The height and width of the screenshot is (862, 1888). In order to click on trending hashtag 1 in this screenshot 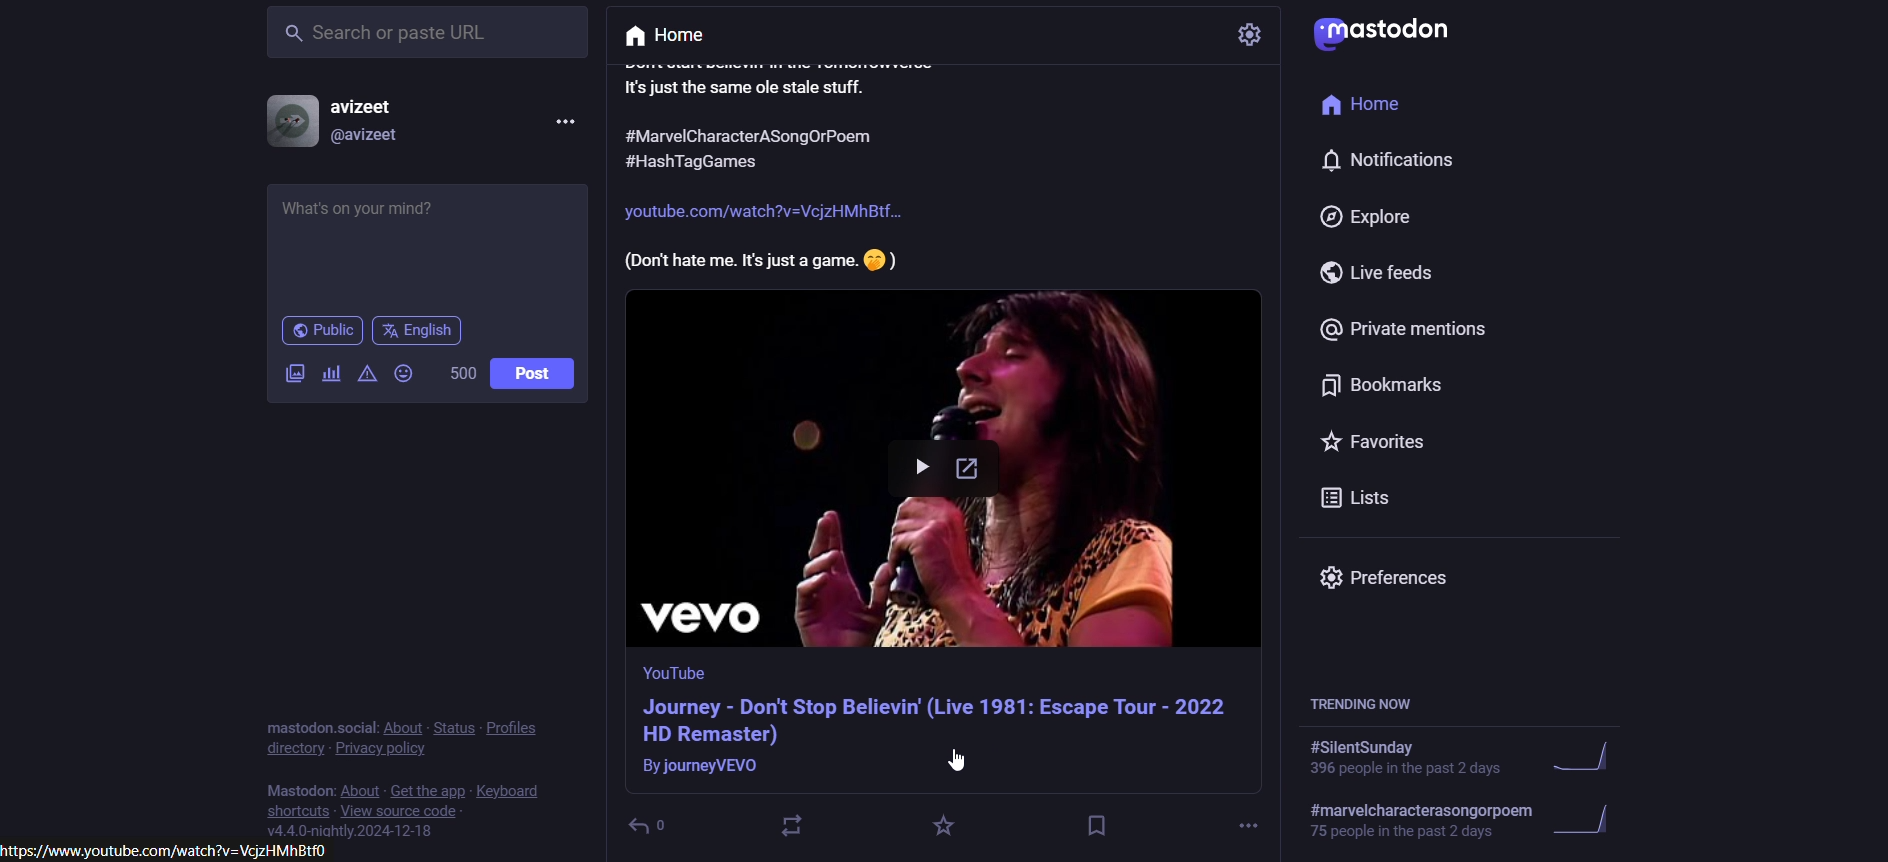, I will do `click(1460, 761)`.